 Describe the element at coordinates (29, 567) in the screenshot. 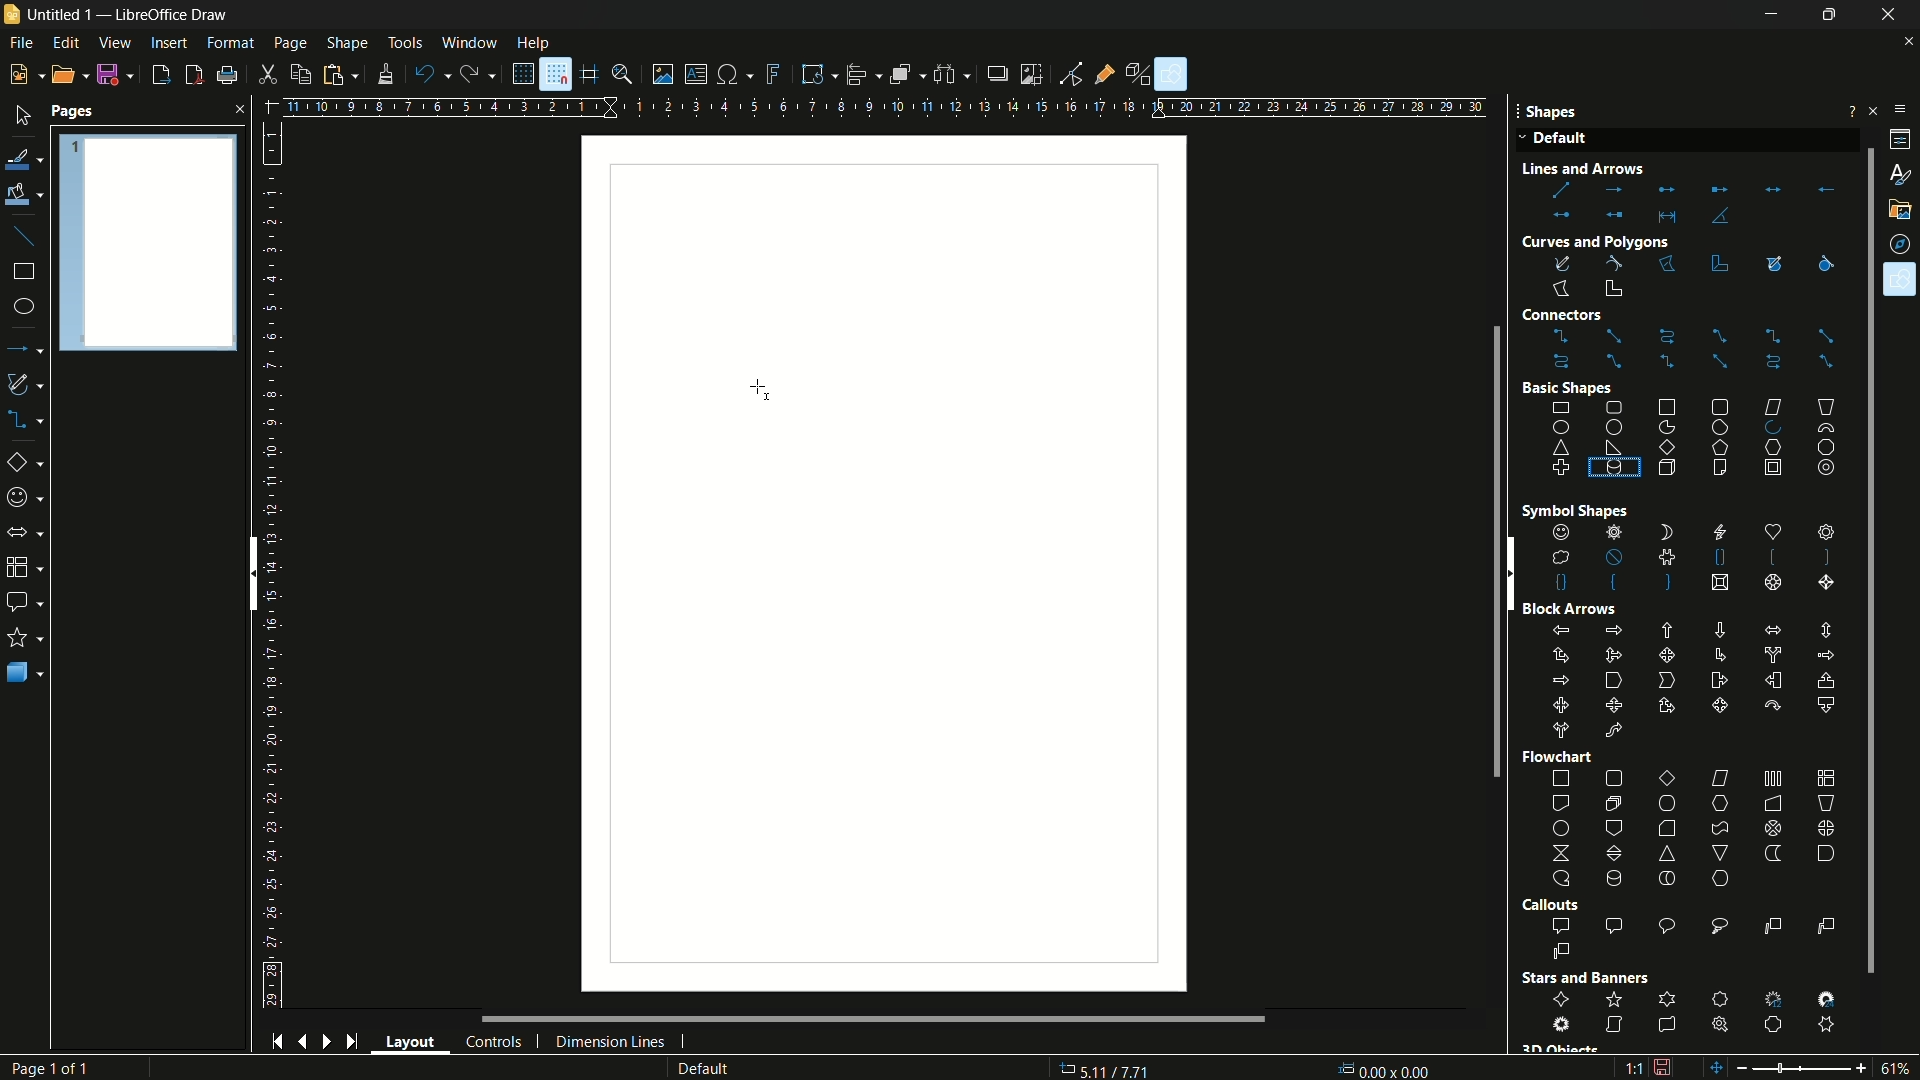

I see `flow chart` at that location.